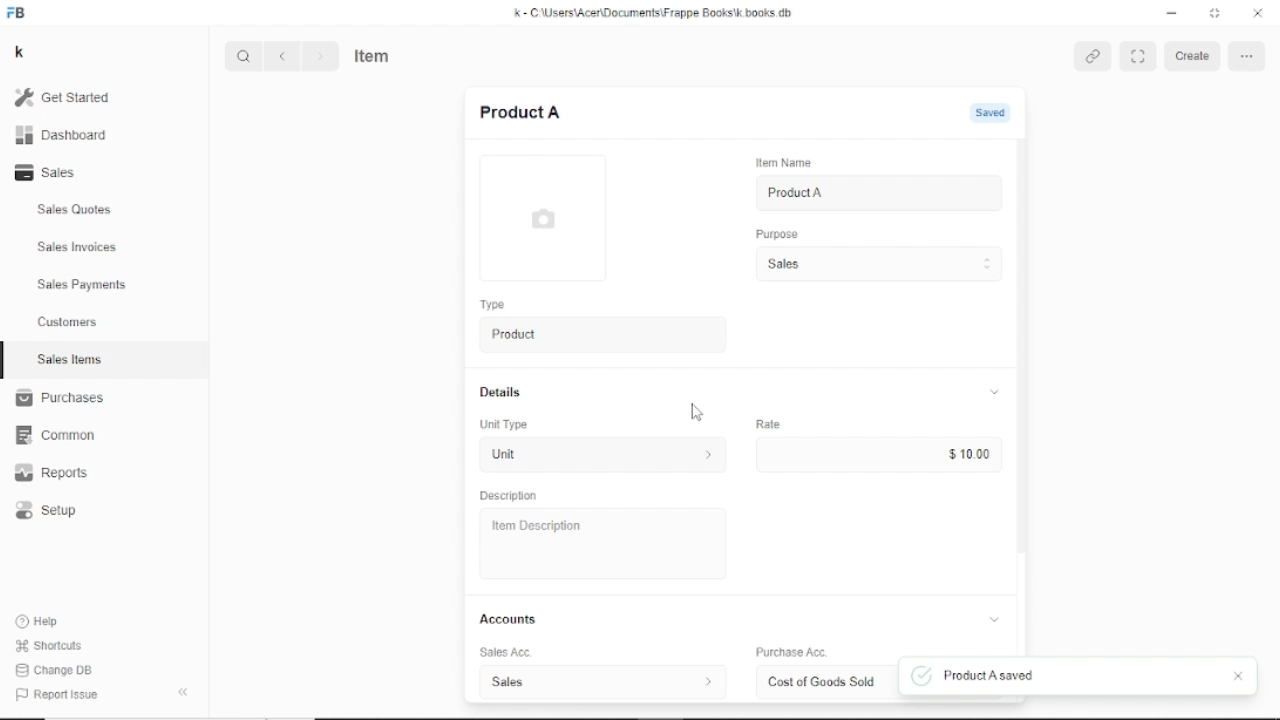  What do you see at coordinates (1195, 56) in the screenshot?
I see `Create` at bounding box center [1195, 56].